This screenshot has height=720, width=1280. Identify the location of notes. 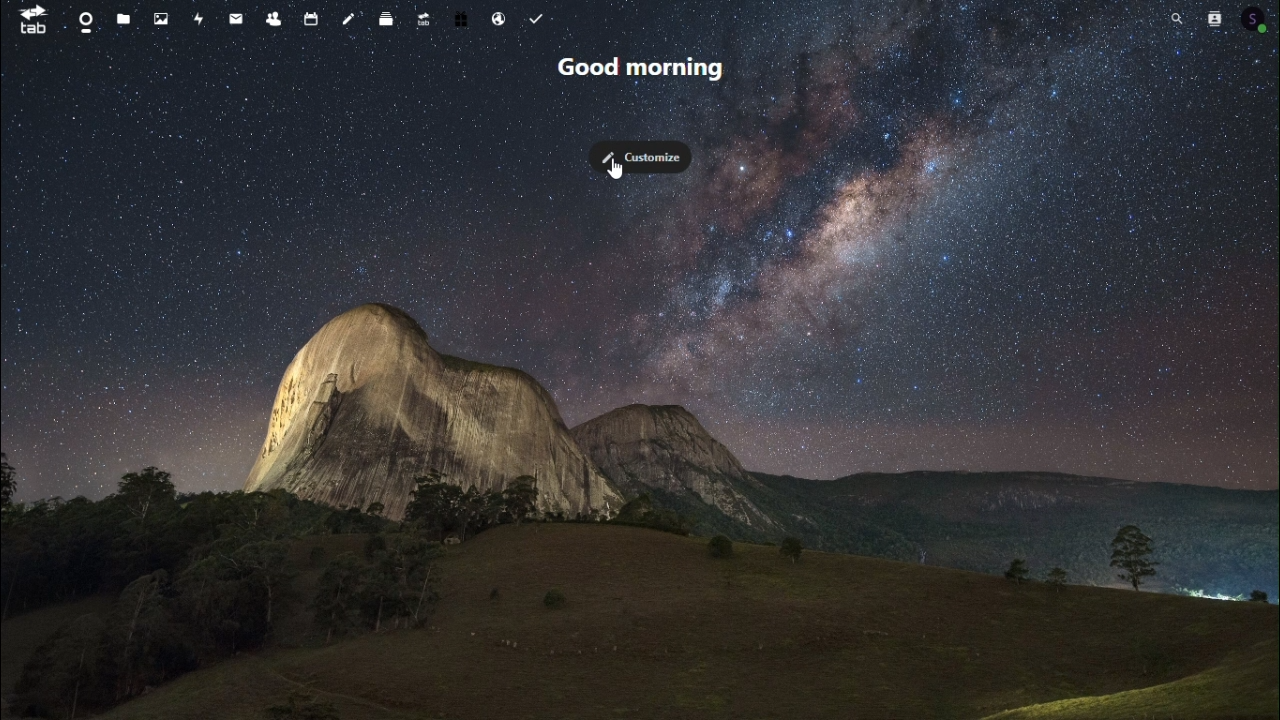
(352, 16).